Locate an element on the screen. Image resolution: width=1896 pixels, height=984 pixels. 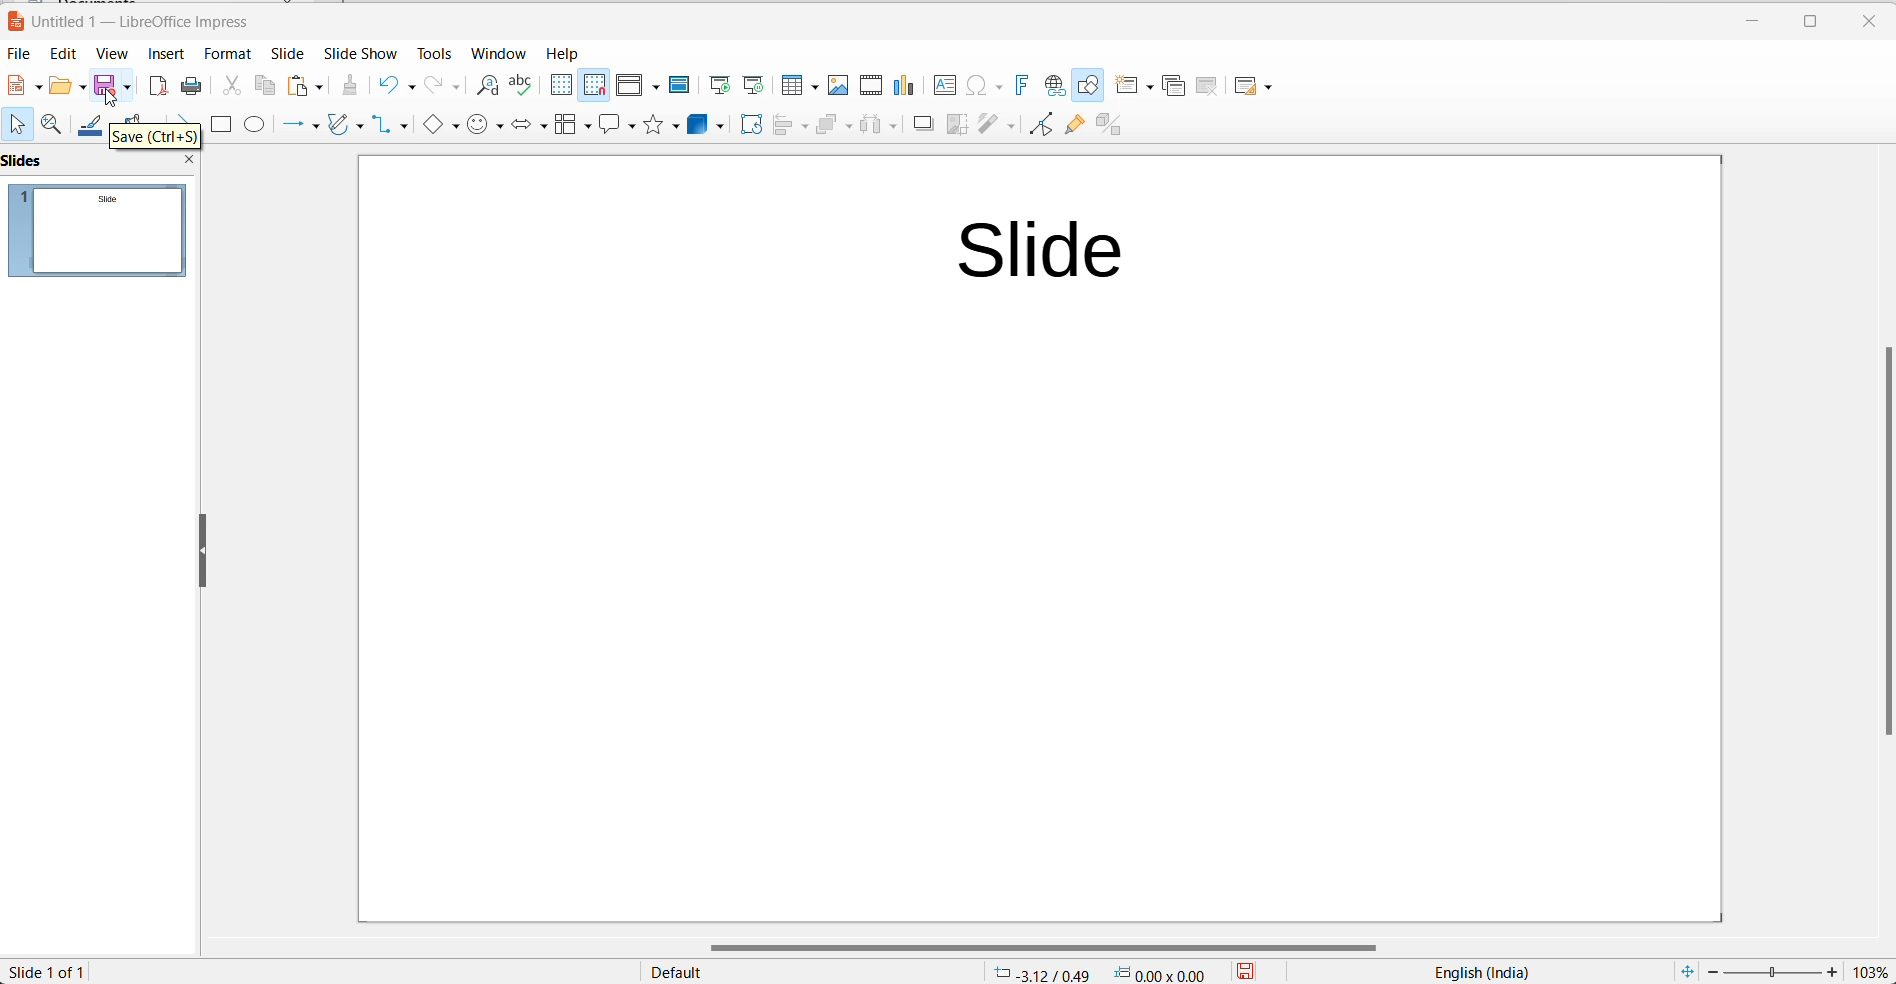
3d objects  is located at coordinates (706, 128).